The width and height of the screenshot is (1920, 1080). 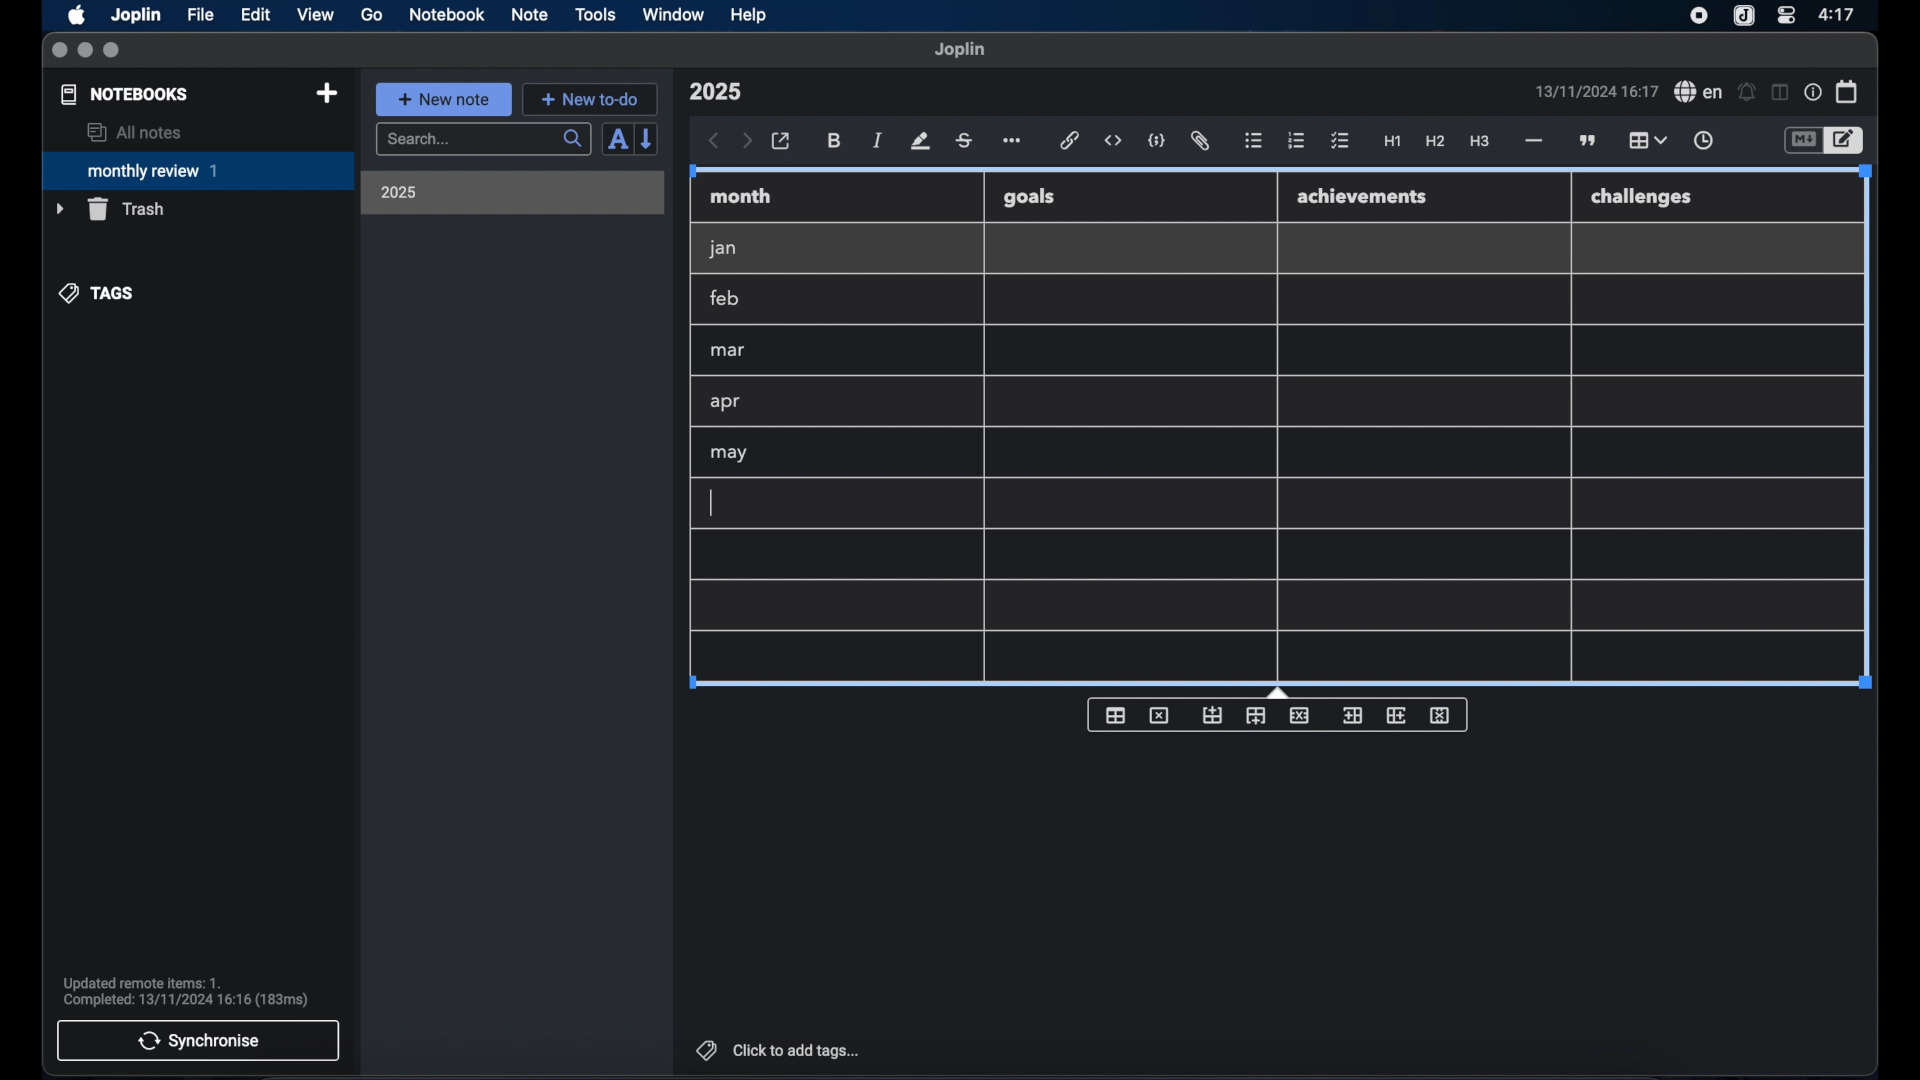 What do you see at coordinates (315, 15) in the screenshot?
I see `view` at bounding box center [315, 15].